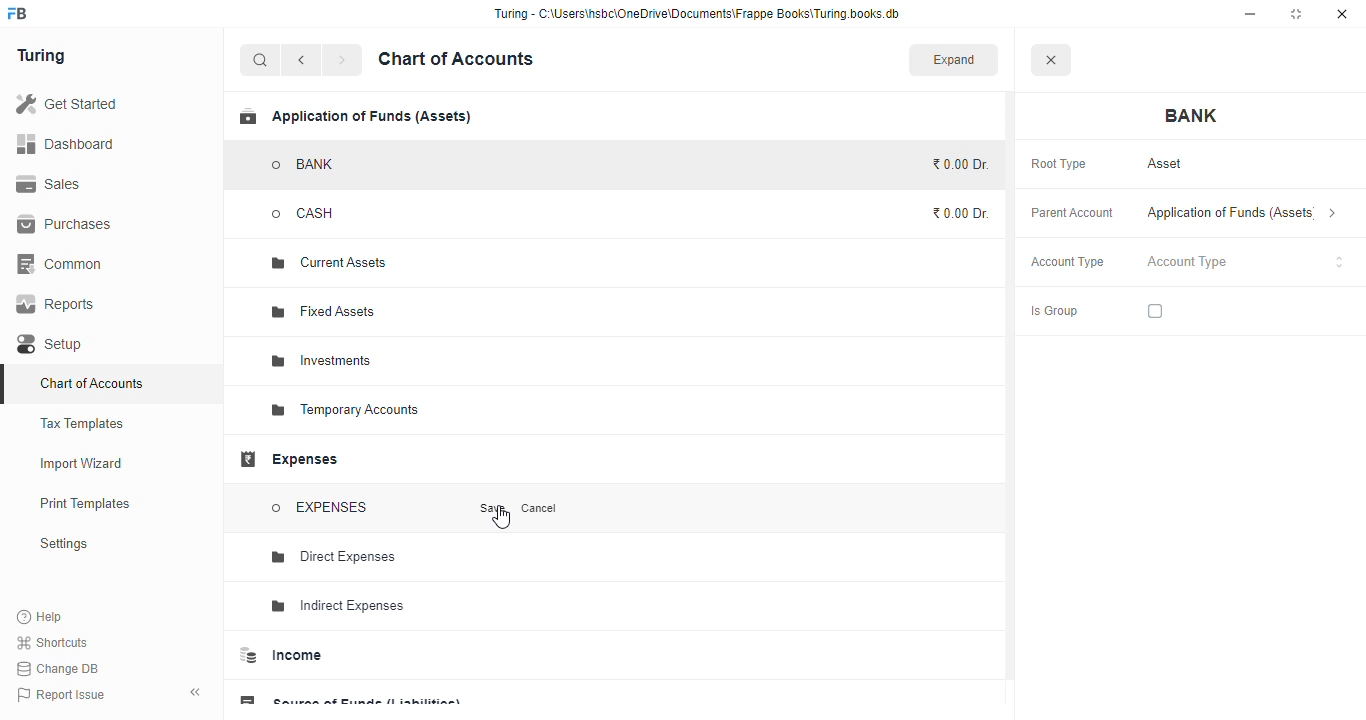 This screenshot has width=1366, height=720. I want to click on CASH, so click(324, 213).